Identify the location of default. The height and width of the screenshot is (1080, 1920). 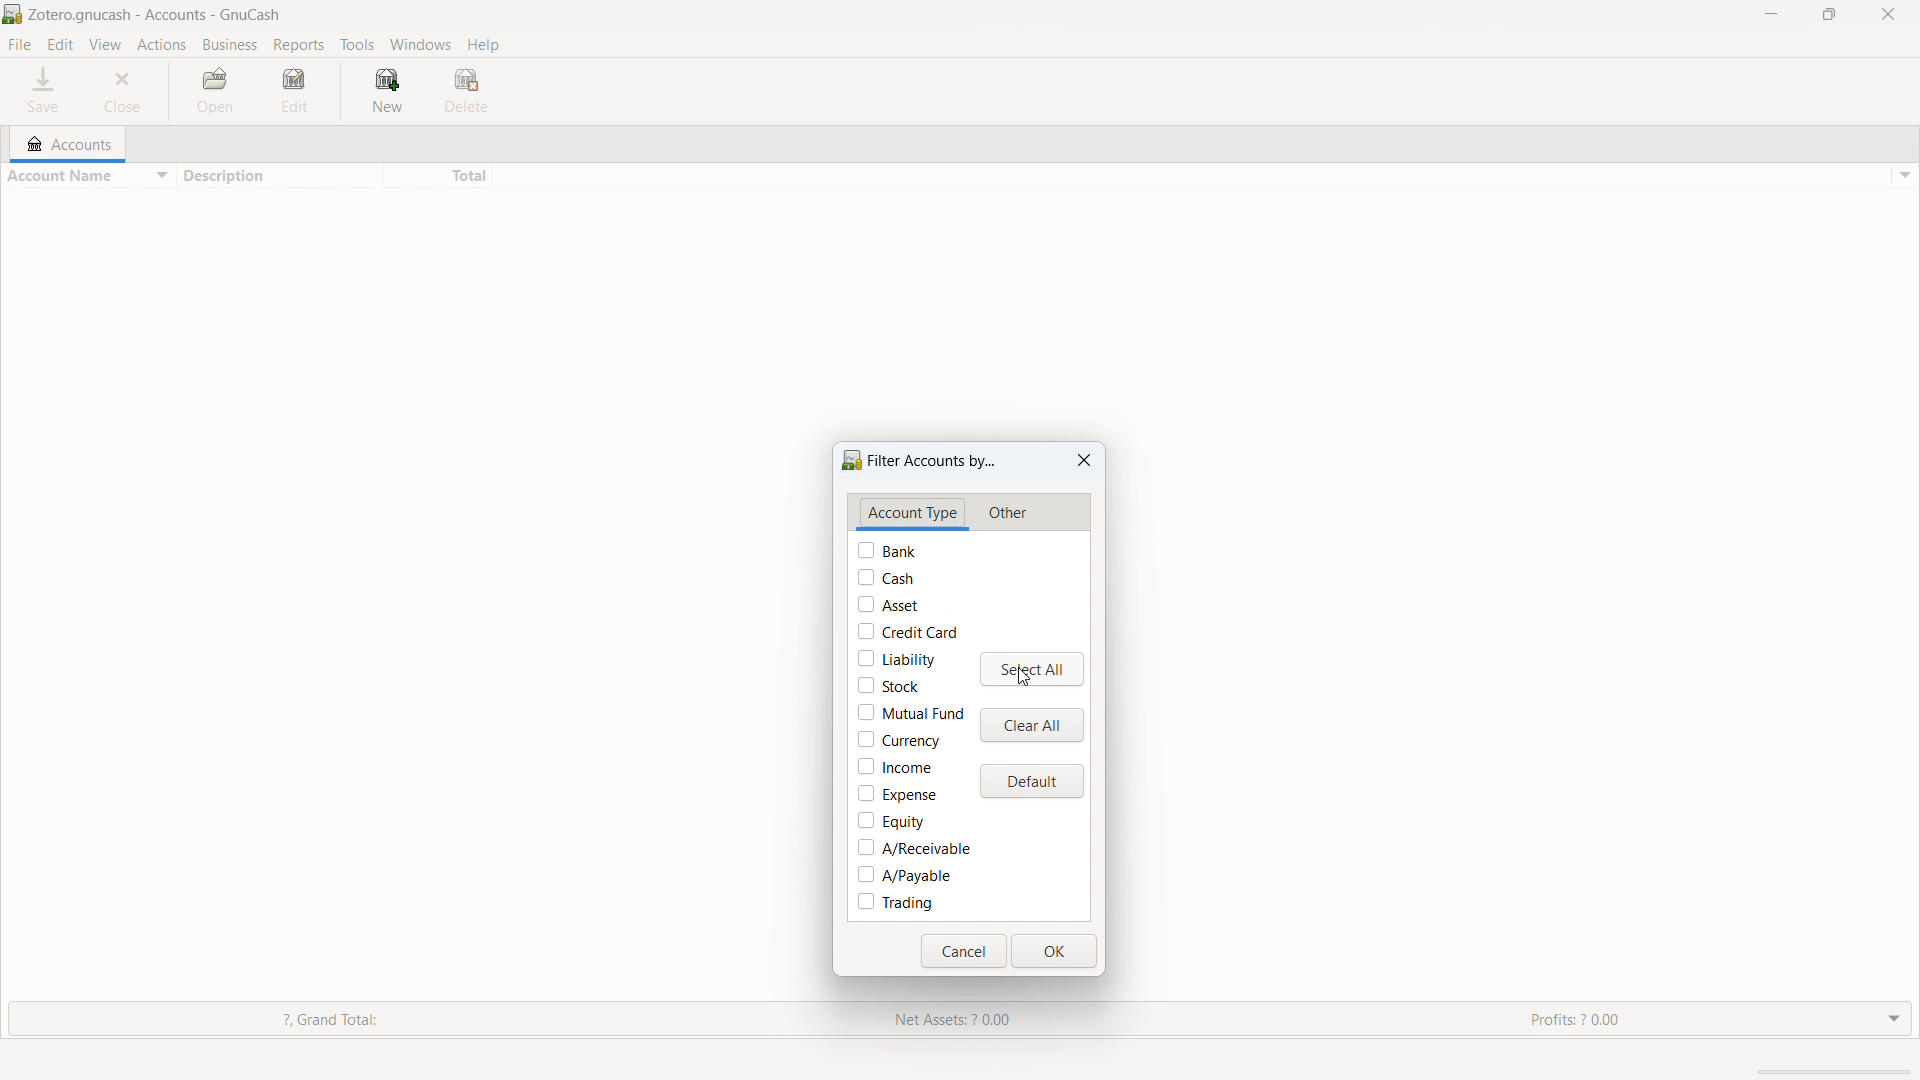
(1031, 781).